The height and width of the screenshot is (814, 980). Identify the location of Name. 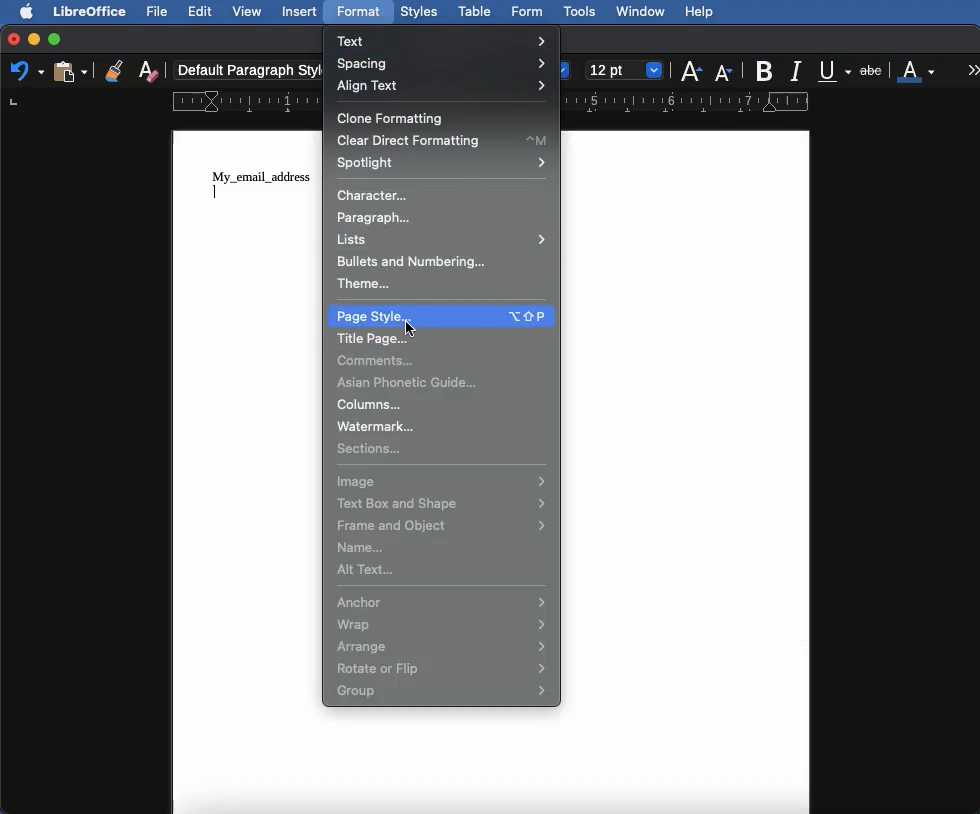
(364, 547).